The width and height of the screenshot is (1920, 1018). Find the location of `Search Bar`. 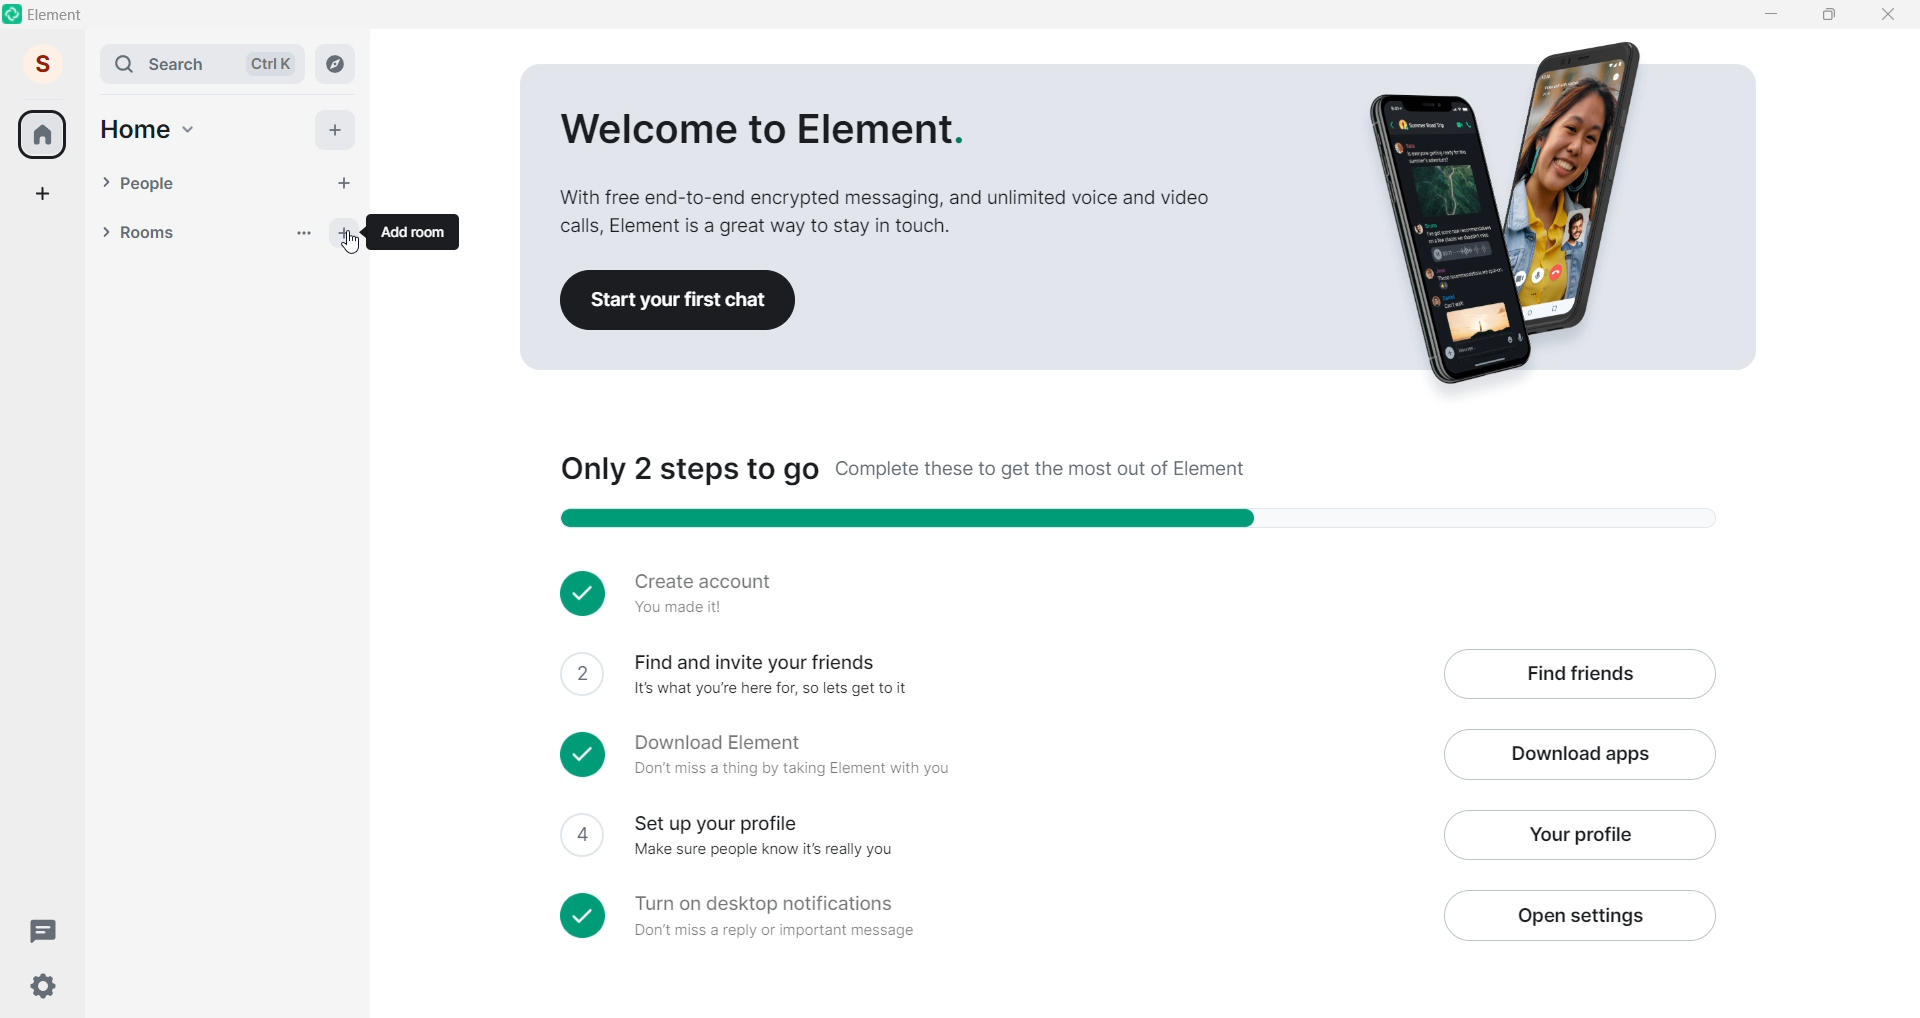

Search Bar is located at coordinates (166, 64).